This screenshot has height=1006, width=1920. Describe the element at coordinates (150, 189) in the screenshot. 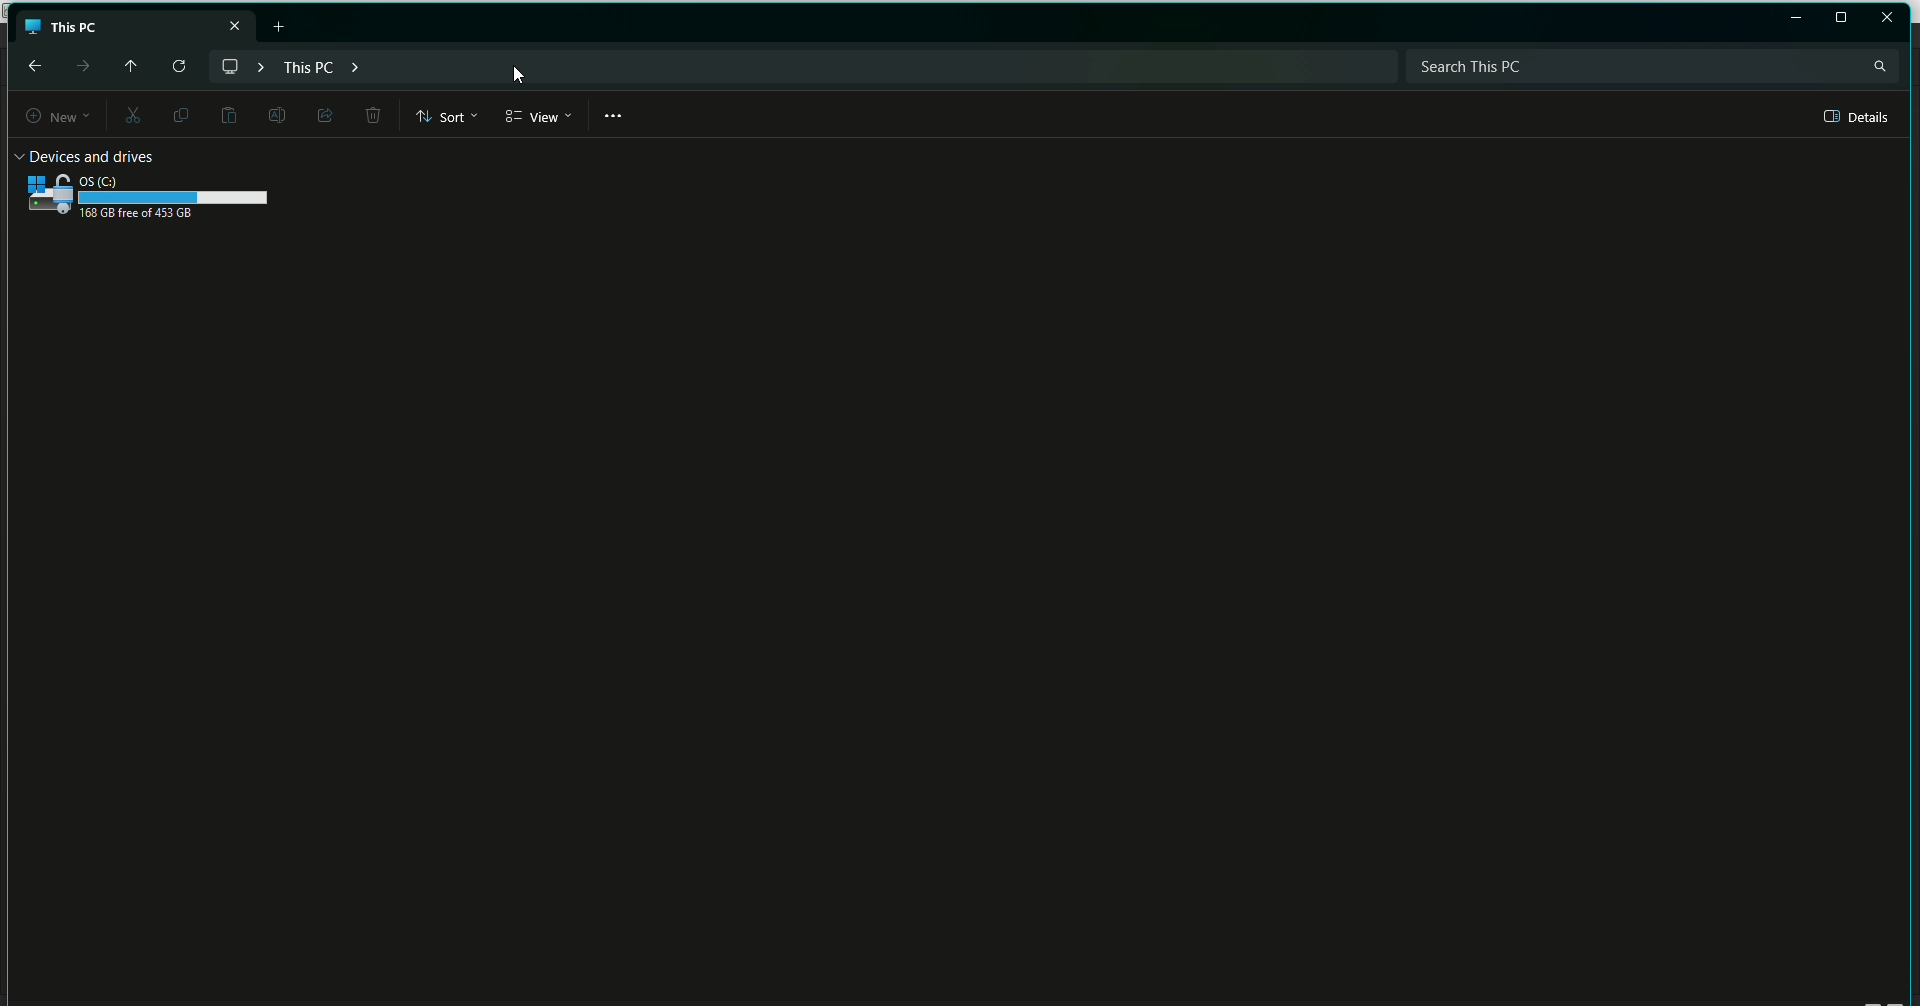

I see `C Drive` at that location.